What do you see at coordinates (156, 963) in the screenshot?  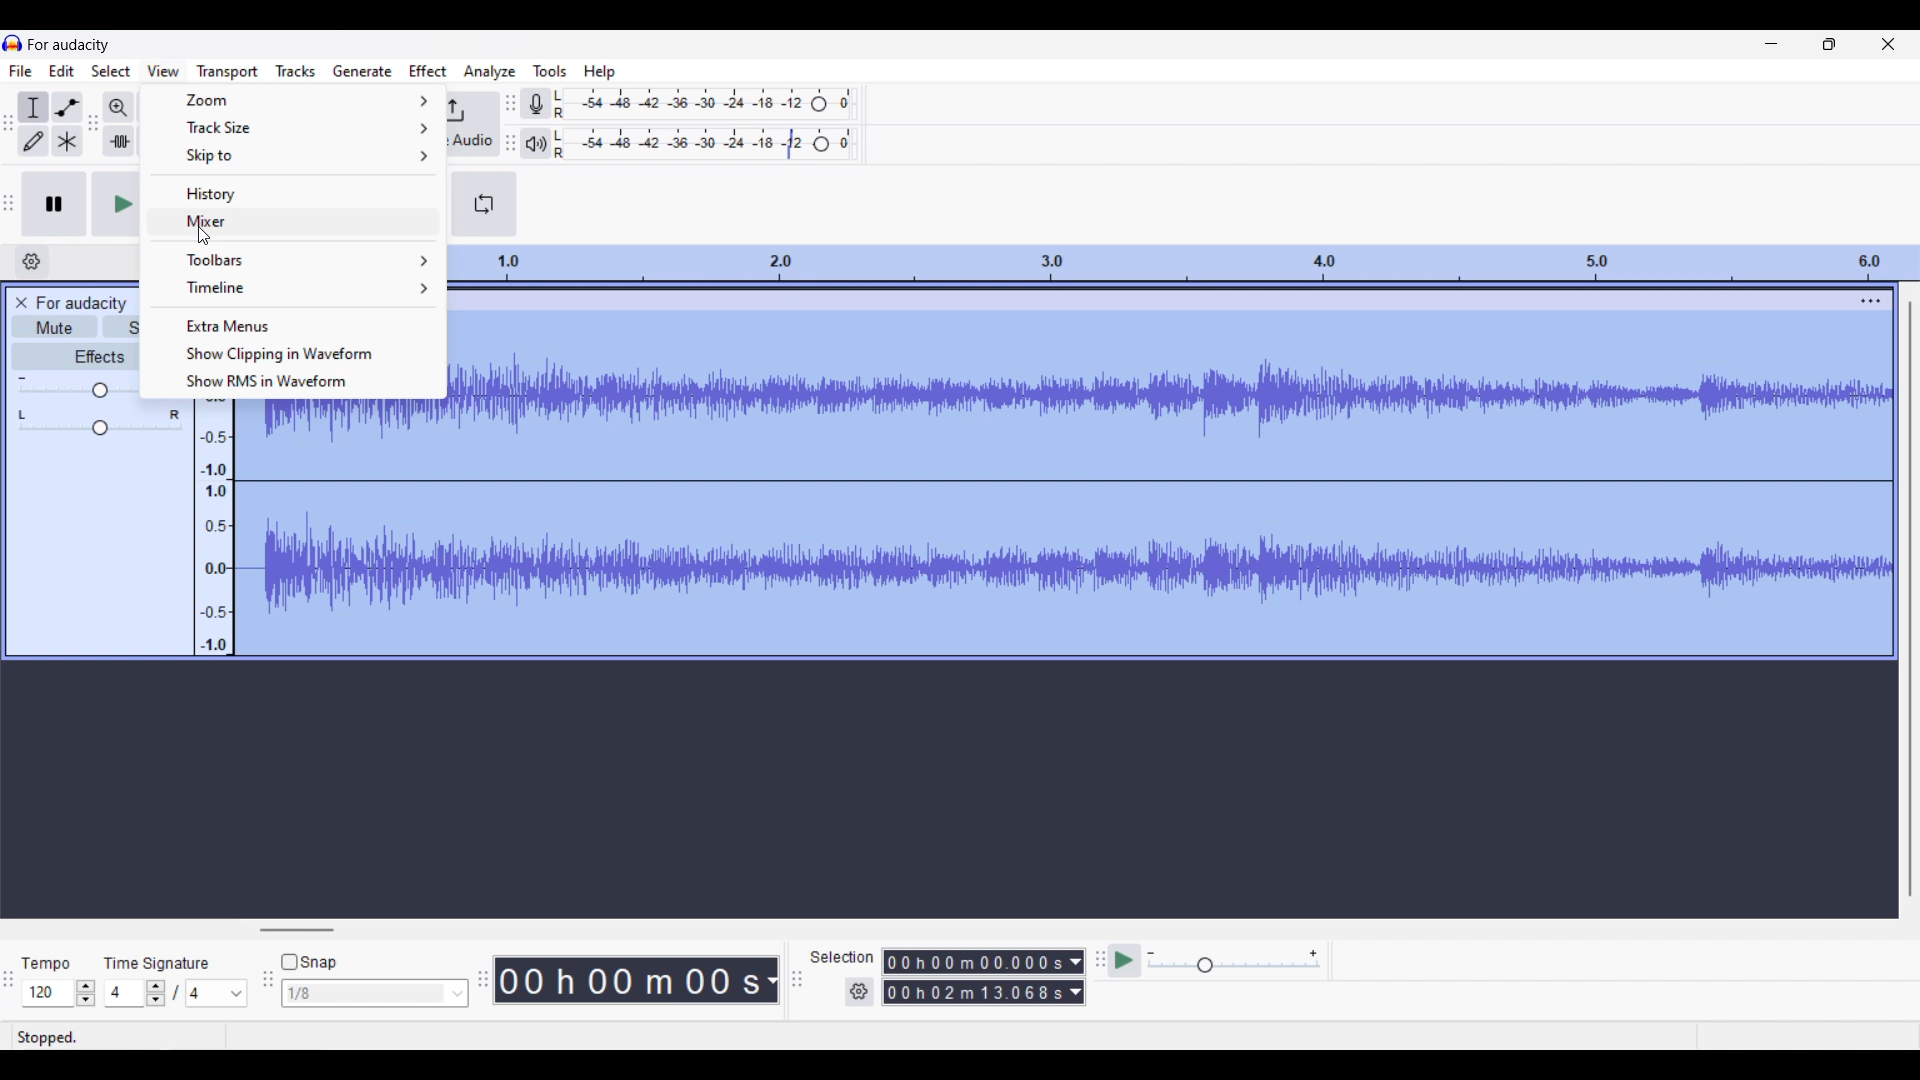 I see `Indicates time signature settings` at bounding box center [156, 963].